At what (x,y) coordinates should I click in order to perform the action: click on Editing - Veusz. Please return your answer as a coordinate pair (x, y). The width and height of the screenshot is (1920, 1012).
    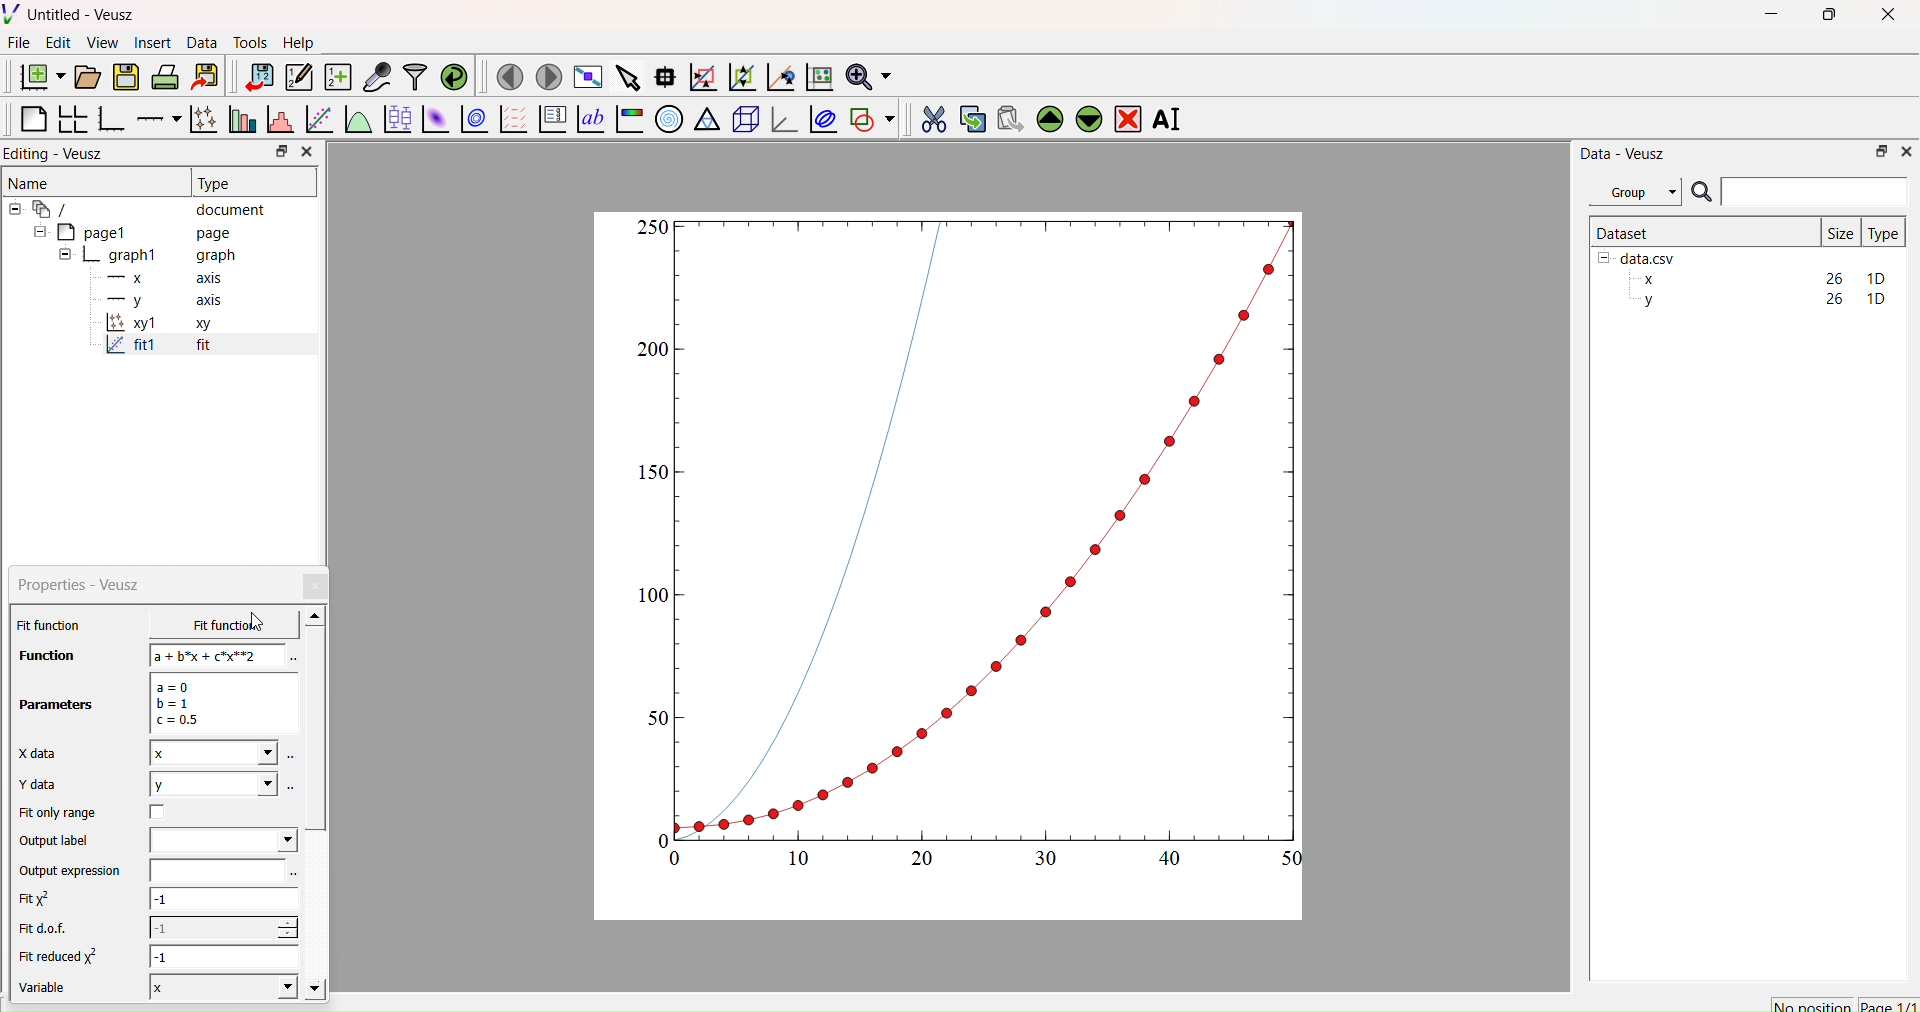
    Looking at the image, I should click on (60, 153).